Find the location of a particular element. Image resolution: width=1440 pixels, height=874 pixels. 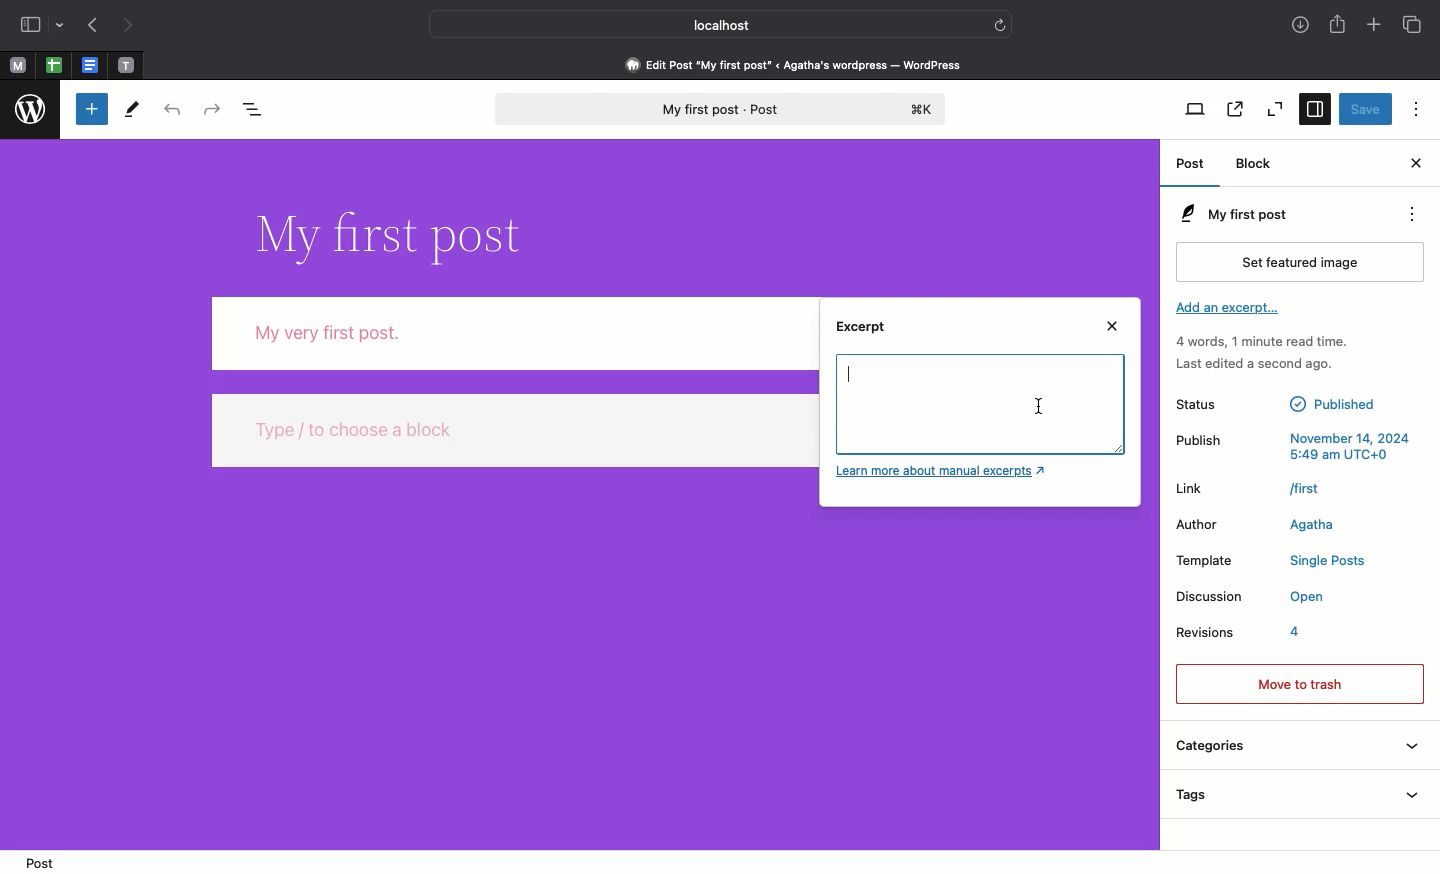

excel sheet is located at coordinates (52, 64).